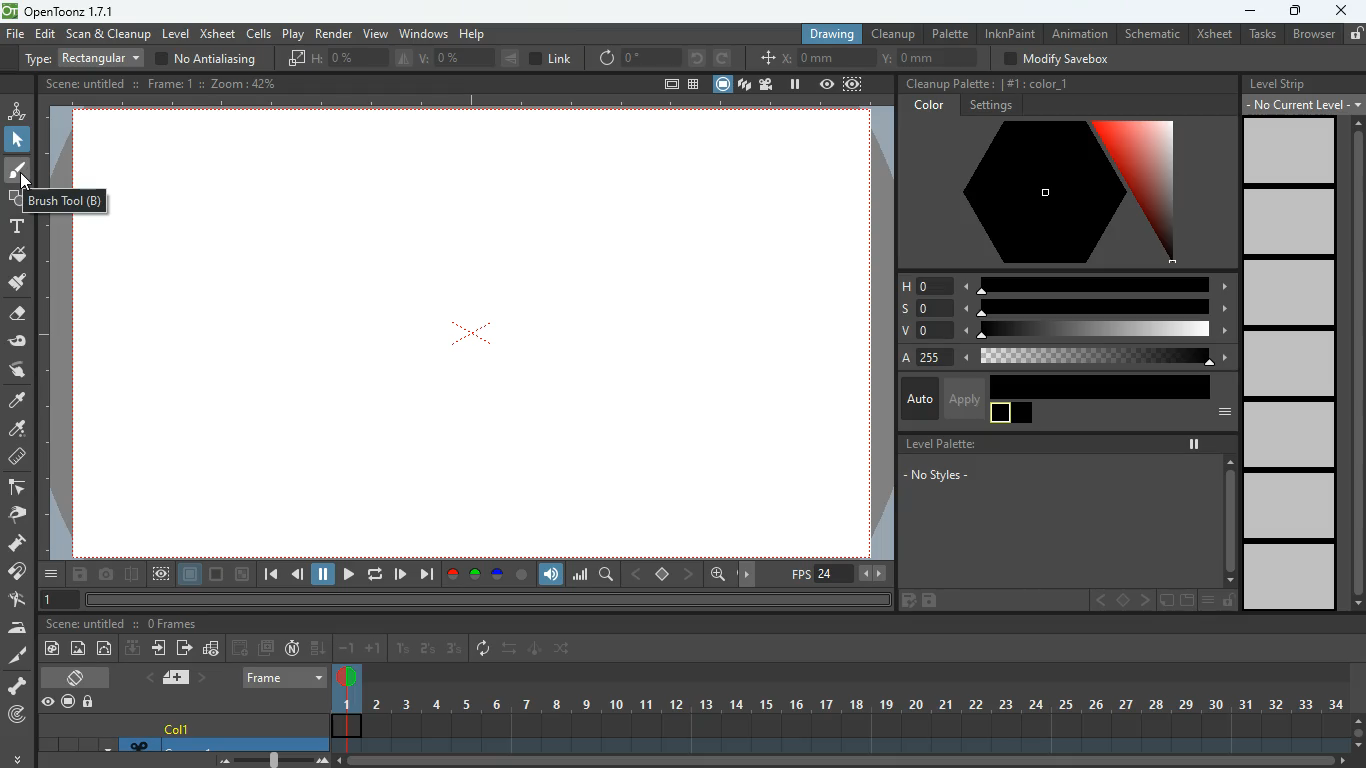 This screenshot has height=768, width=1366. Describe the element at coordinates (1082, 34) in the screenshot. I see `animation` at that location.